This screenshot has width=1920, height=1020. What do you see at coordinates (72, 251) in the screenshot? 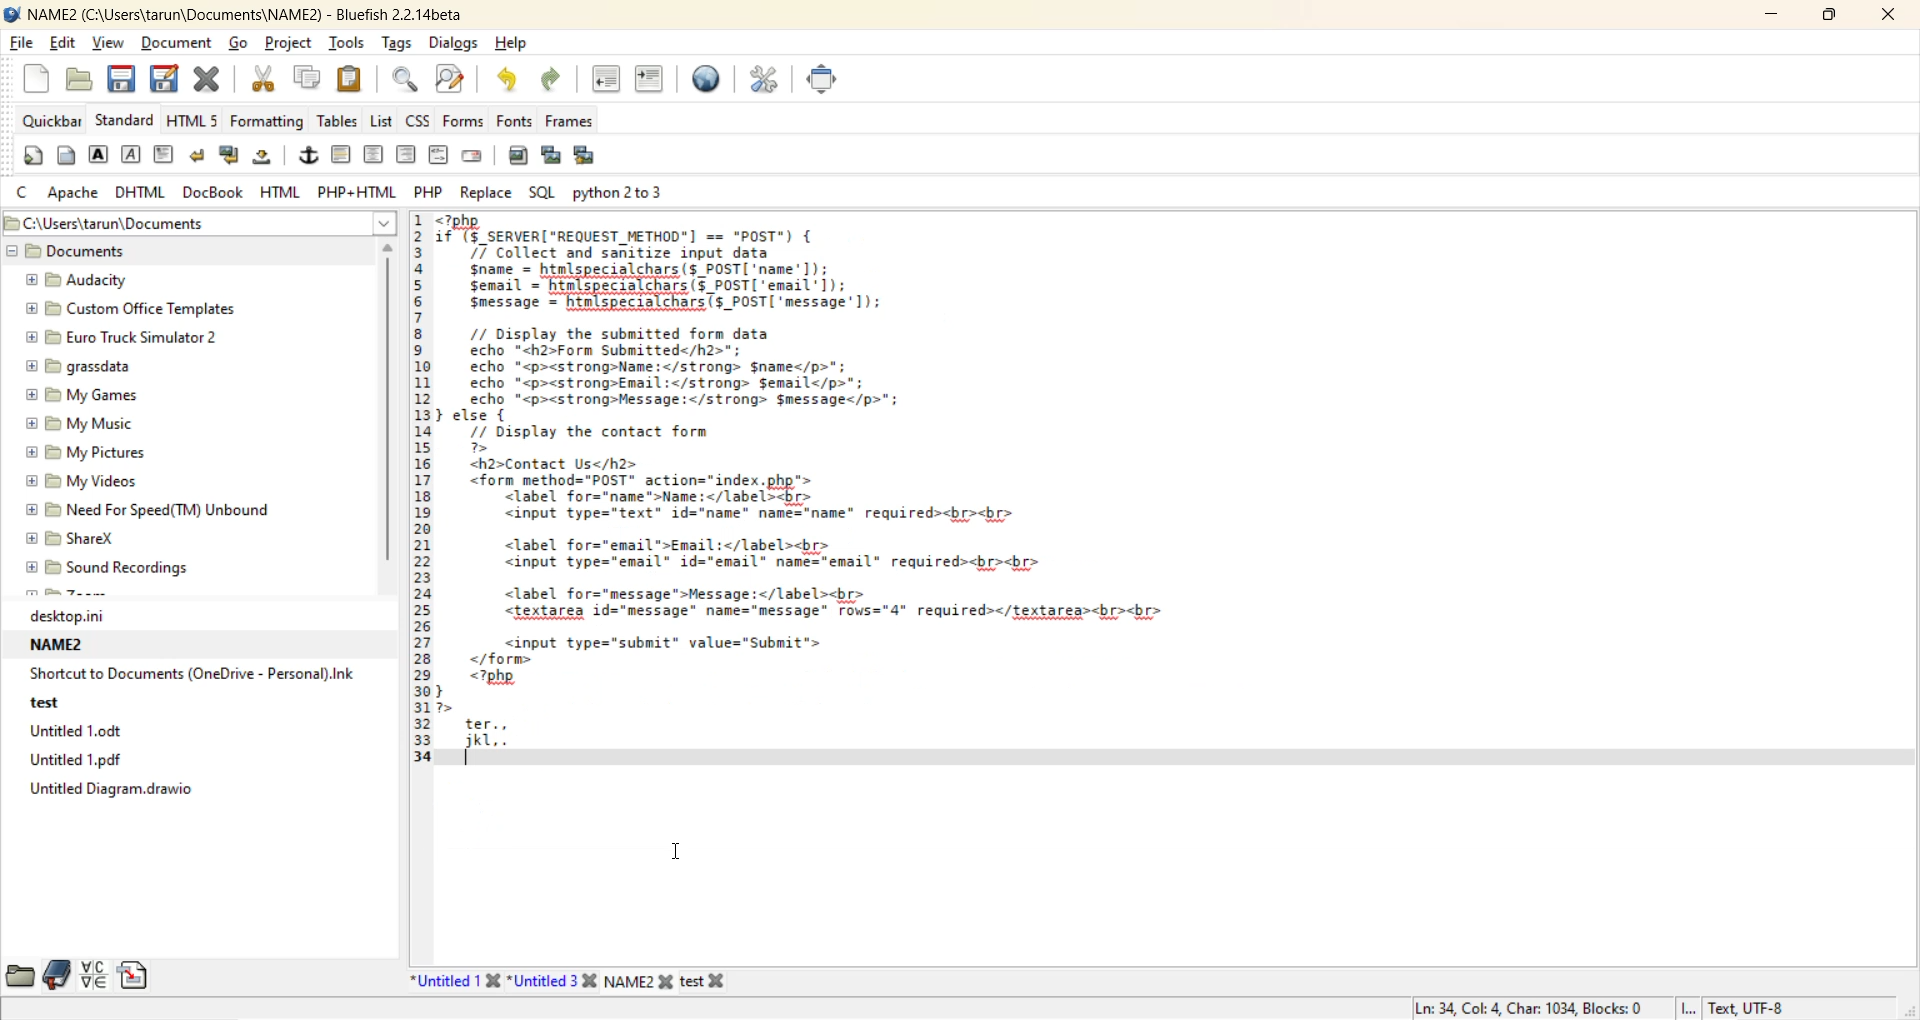
I see `documents` at bounding box center [72, 251].